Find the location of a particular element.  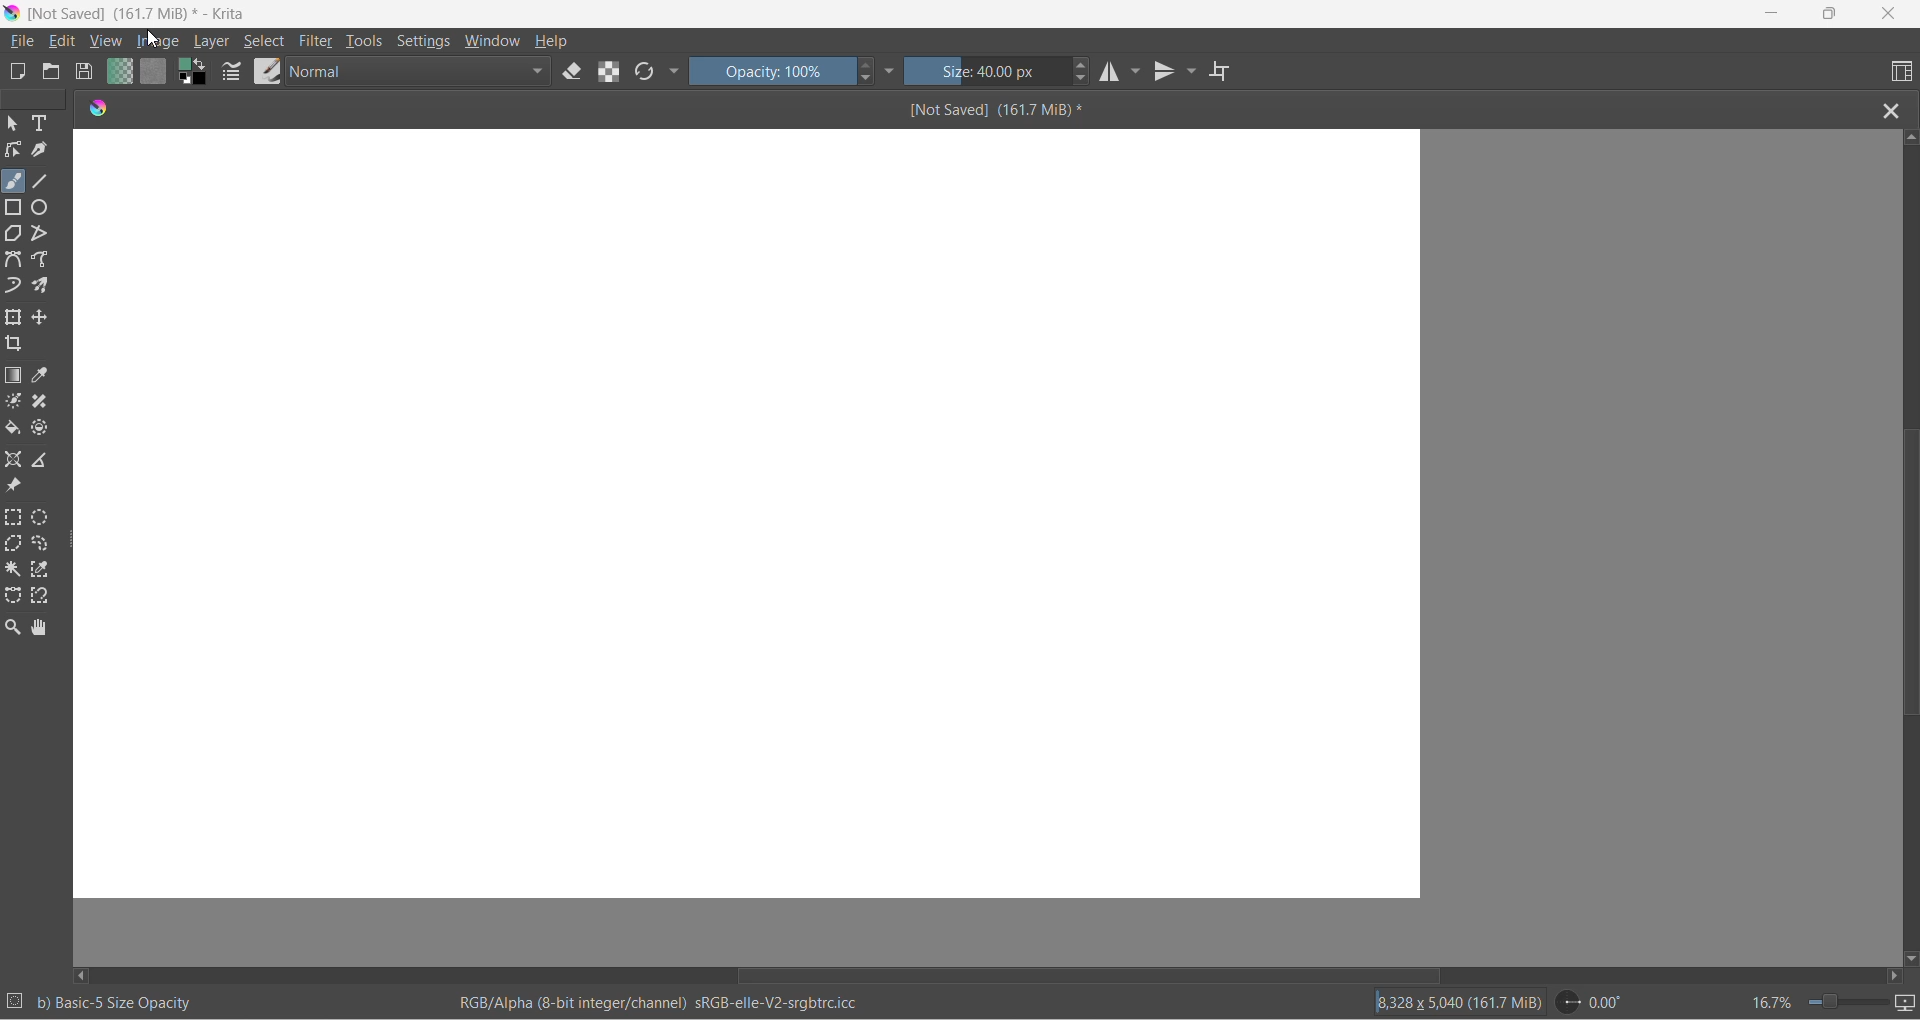

freehand selection tool is located at coordinates (46, 544).